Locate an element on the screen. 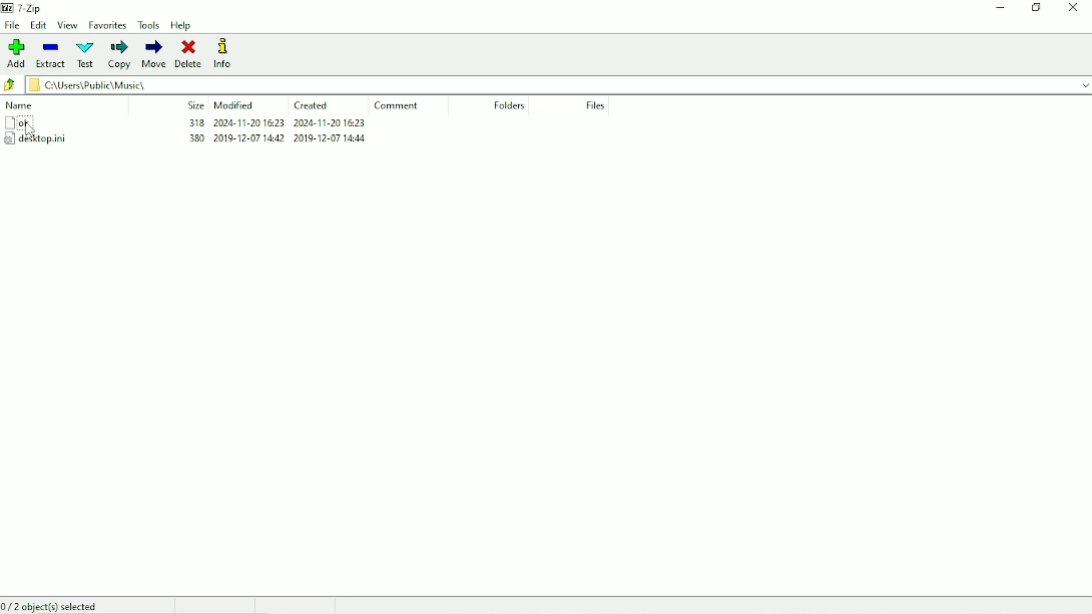  Files is located at coordinates (596, 106).